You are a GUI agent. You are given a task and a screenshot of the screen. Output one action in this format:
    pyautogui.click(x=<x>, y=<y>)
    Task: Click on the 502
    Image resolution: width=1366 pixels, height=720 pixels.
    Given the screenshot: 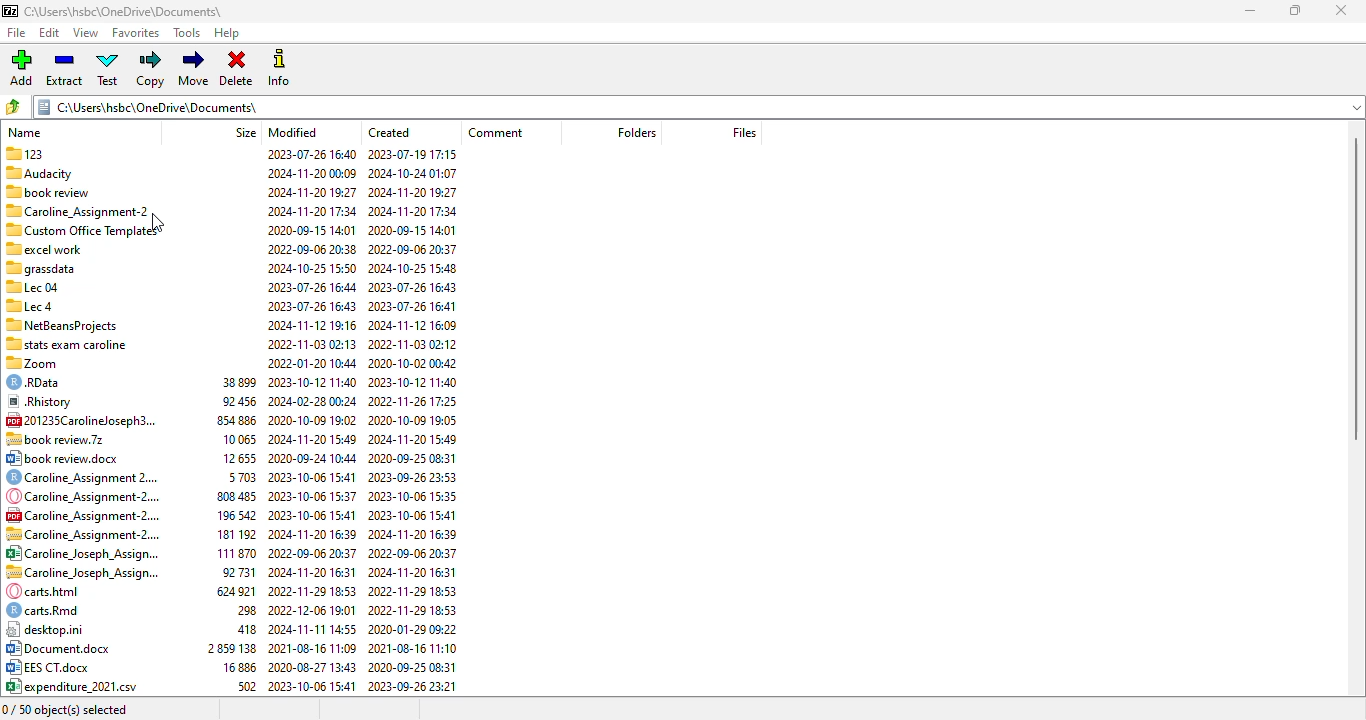 What is the action you would take?
    pyautogui.click(x=244, y=687)
    